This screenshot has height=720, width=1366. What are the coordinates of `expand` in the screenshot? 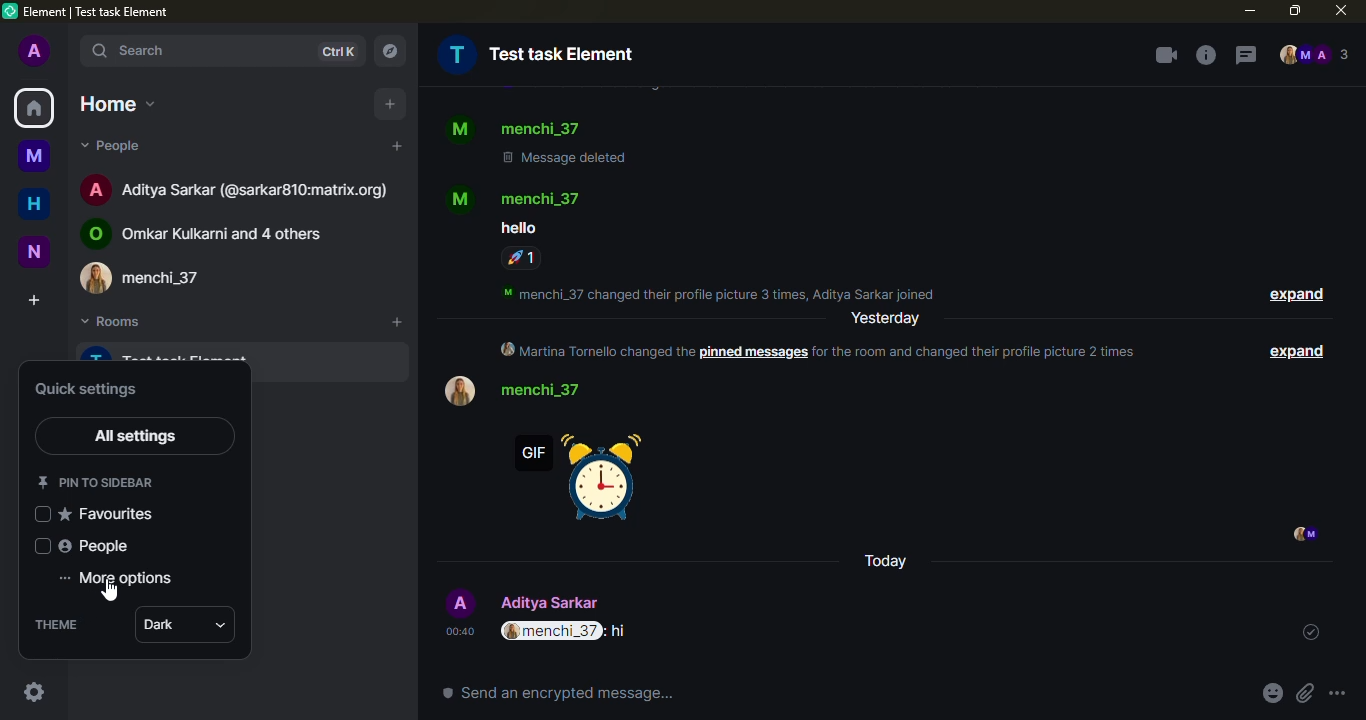 It's located at (1292, 350).